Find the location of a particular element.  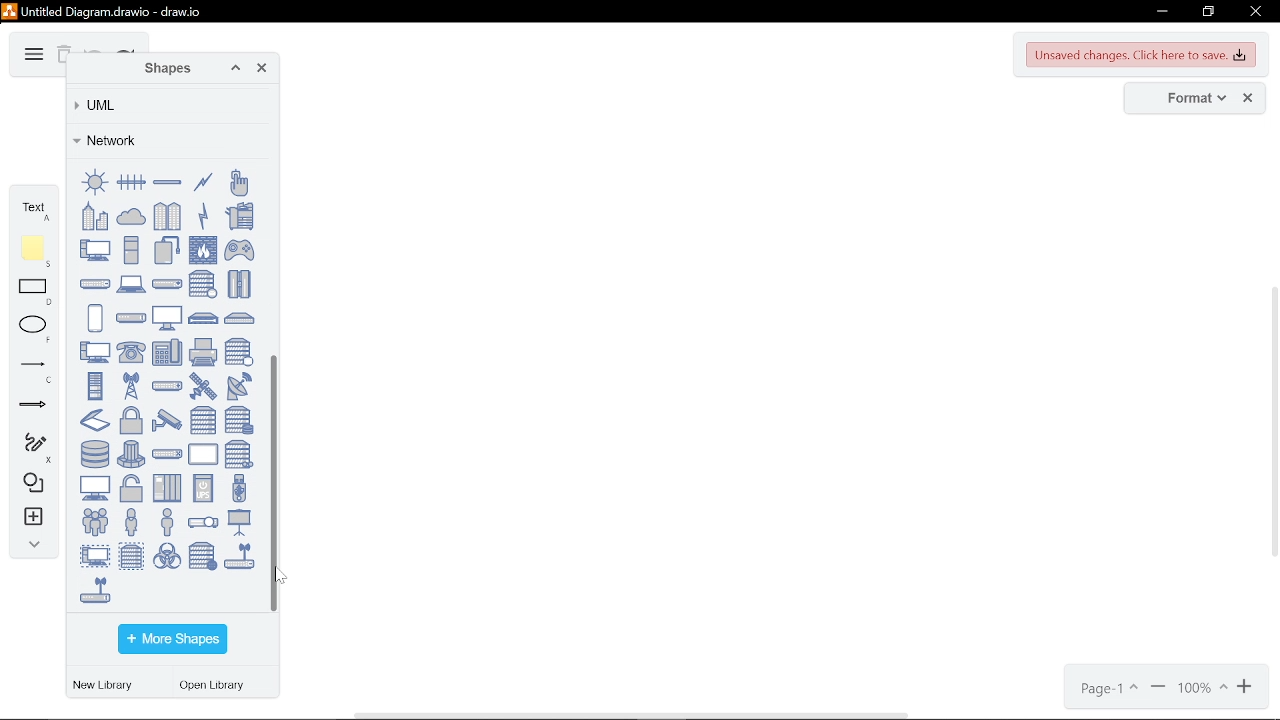

video projector screen is located at coordinates (239, 522).